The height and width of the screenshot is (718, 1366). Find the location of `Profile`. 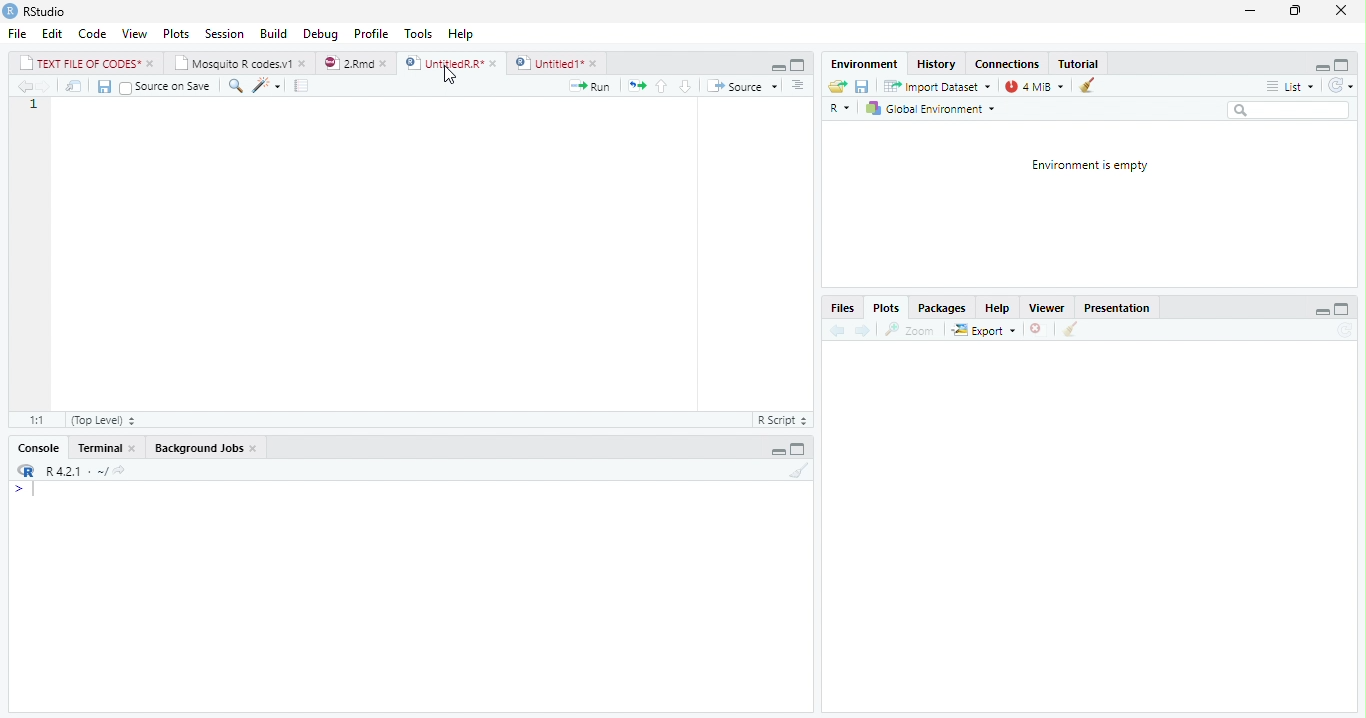

Profile is located at coordinates (370, 33).